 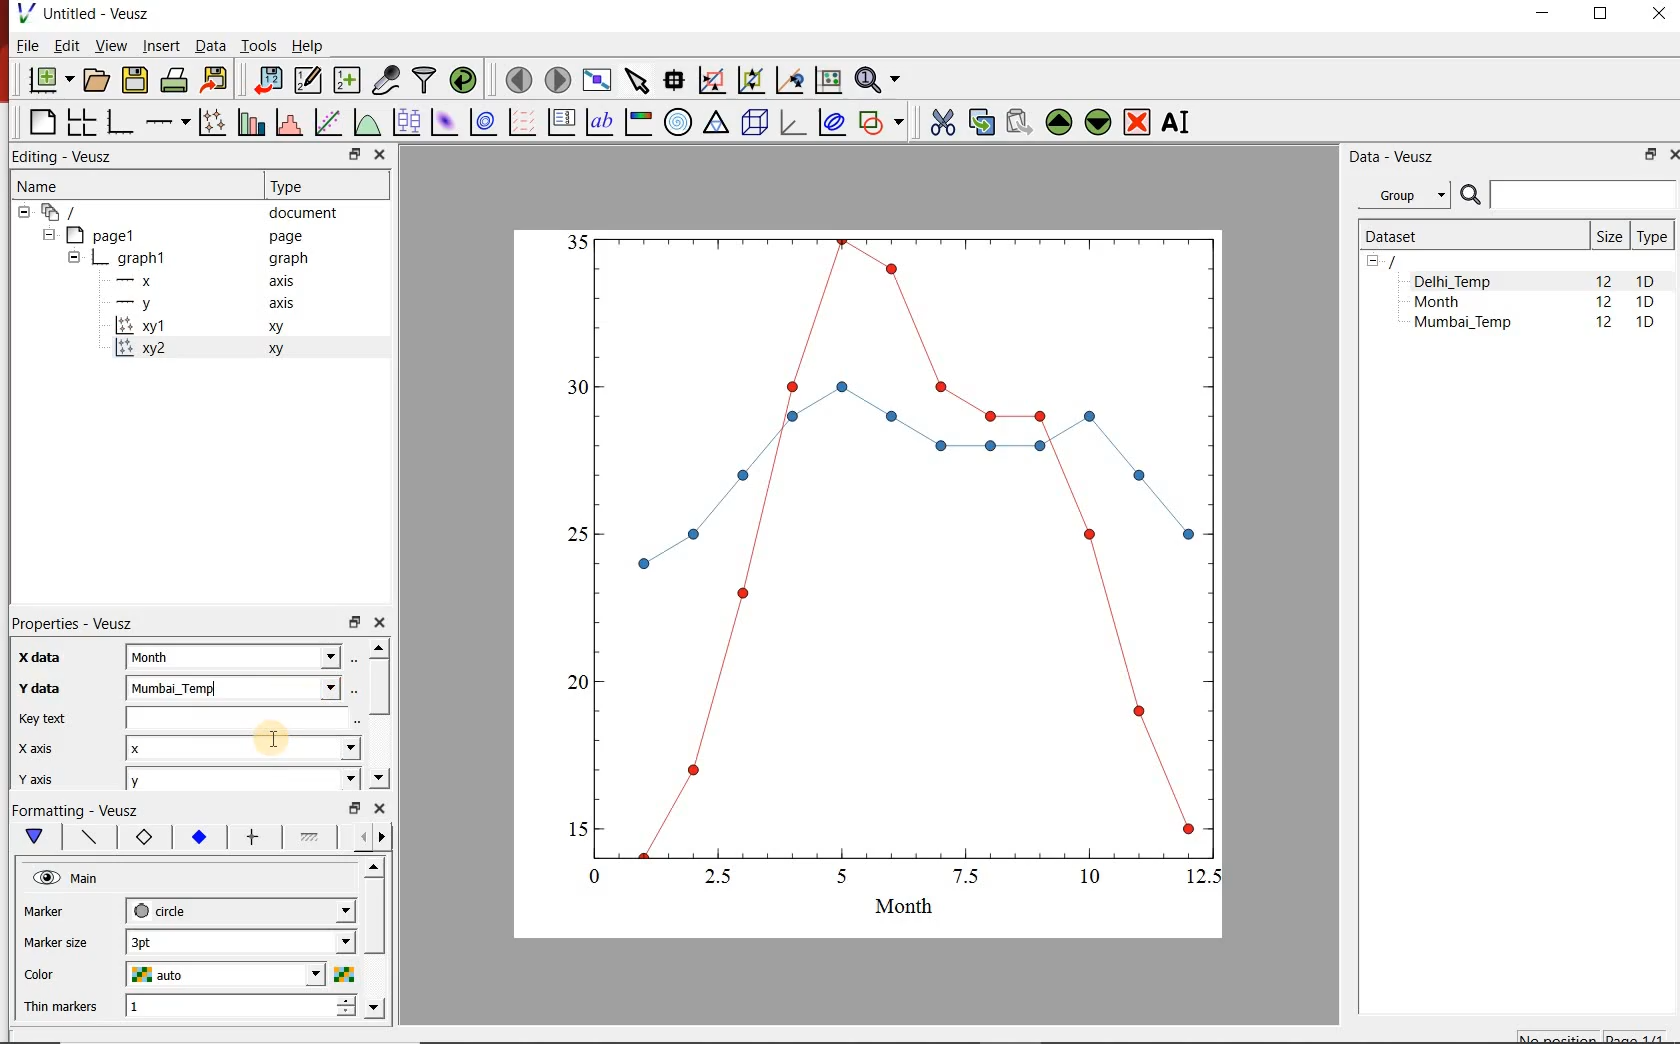 I want to click on arrange graphs in a grid, so click(x=80, y=122).